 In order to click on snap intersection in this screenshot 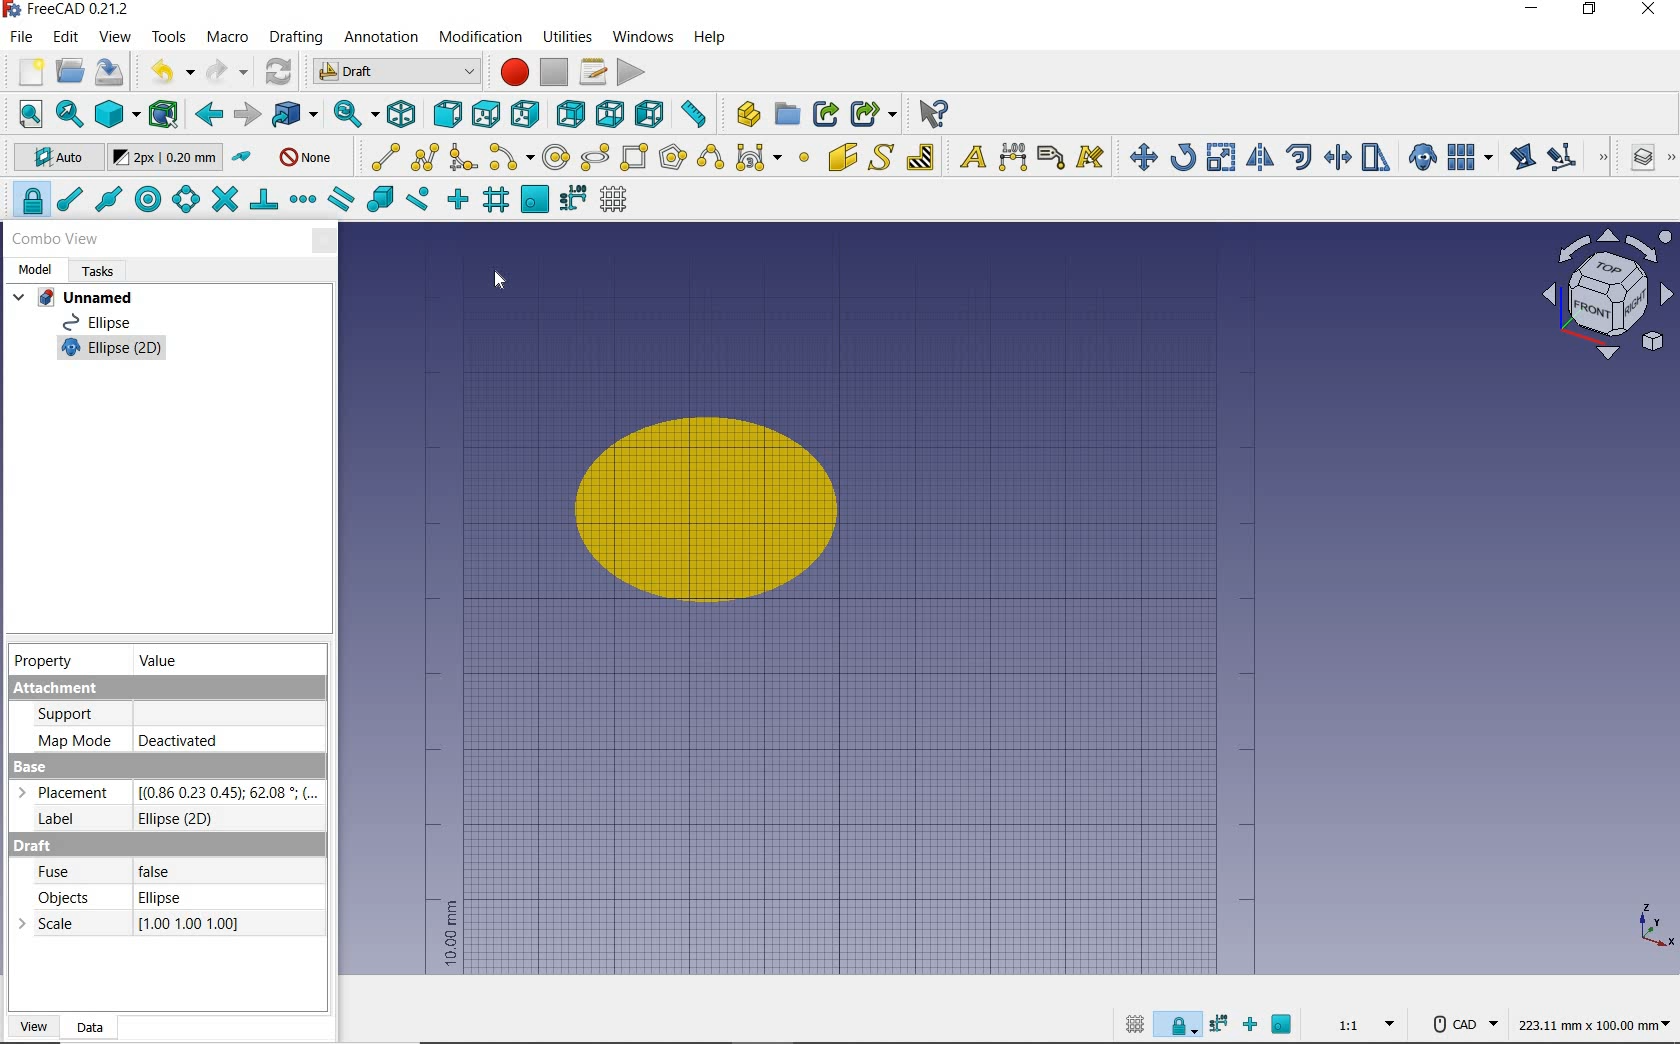, I will do `click(223, 201)`.